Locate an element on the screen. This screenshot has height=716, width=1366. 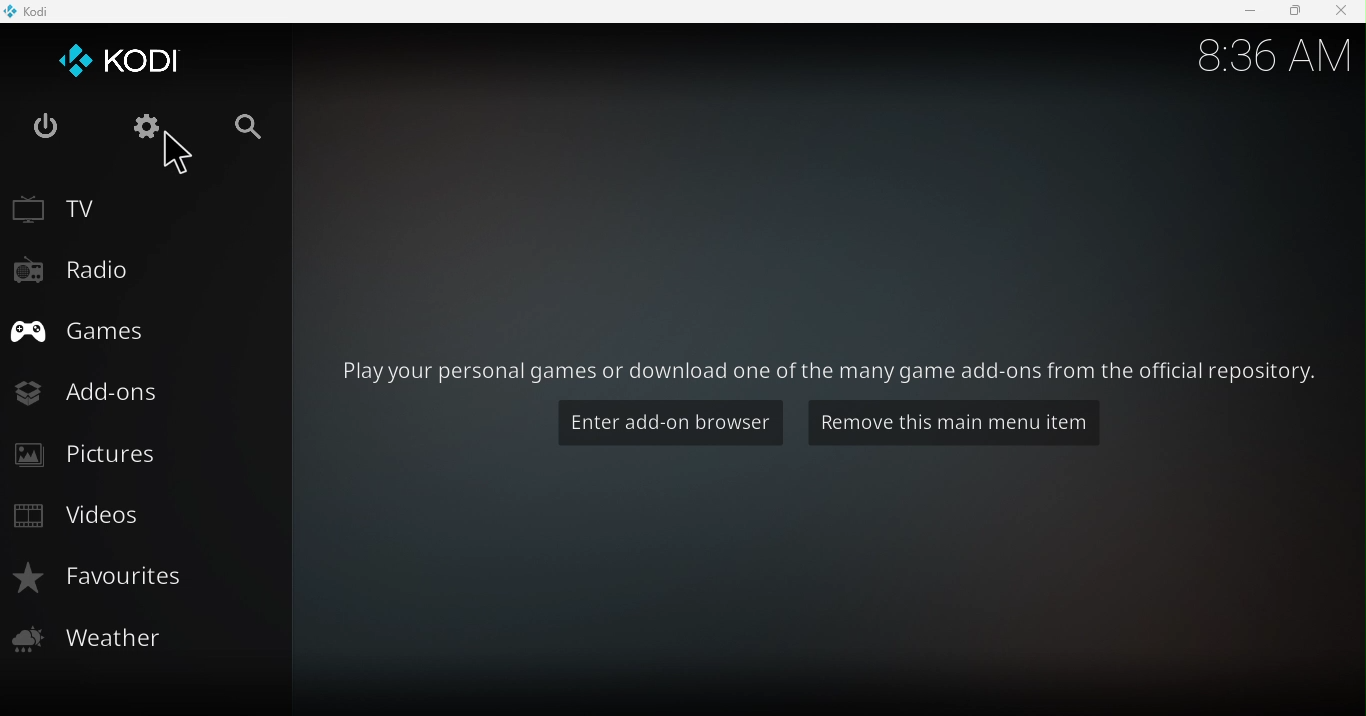
8:36 AM is located at coordinates (1266, 51).